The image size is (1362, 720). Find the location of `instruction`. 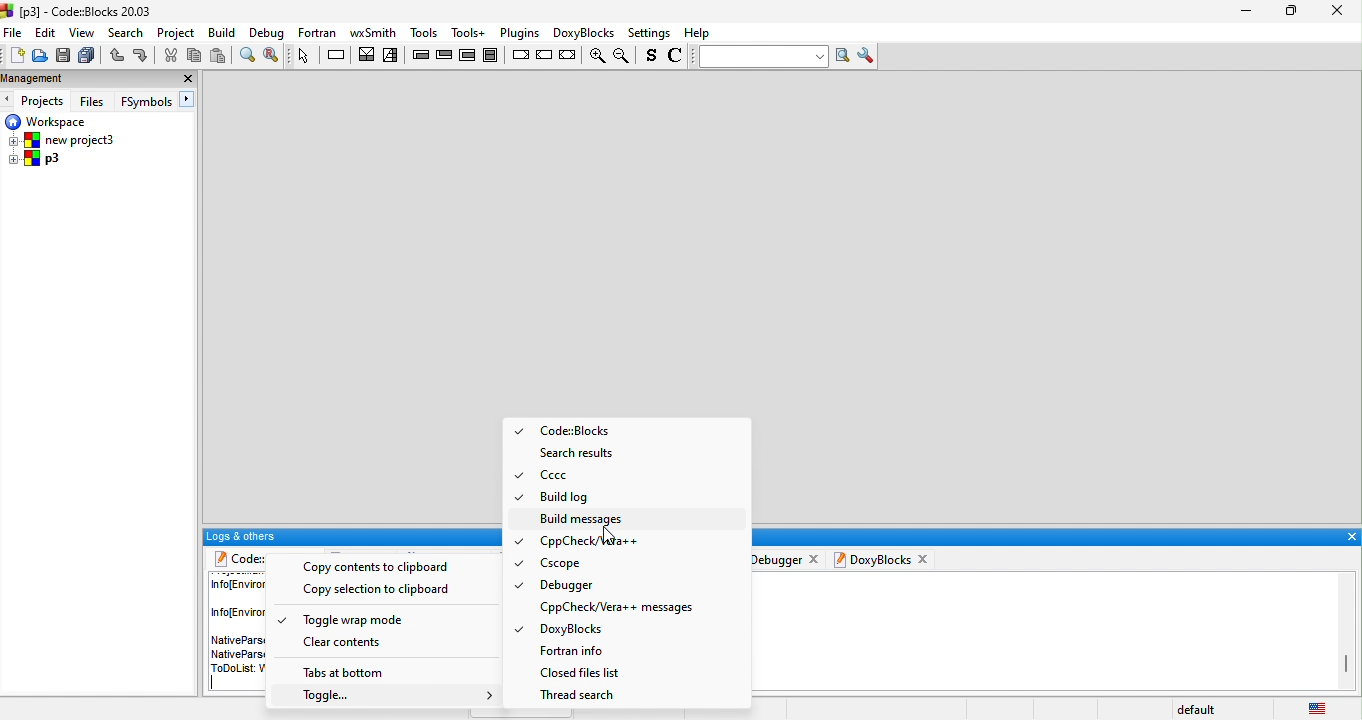

instruction is located at coordinates (338, 55).